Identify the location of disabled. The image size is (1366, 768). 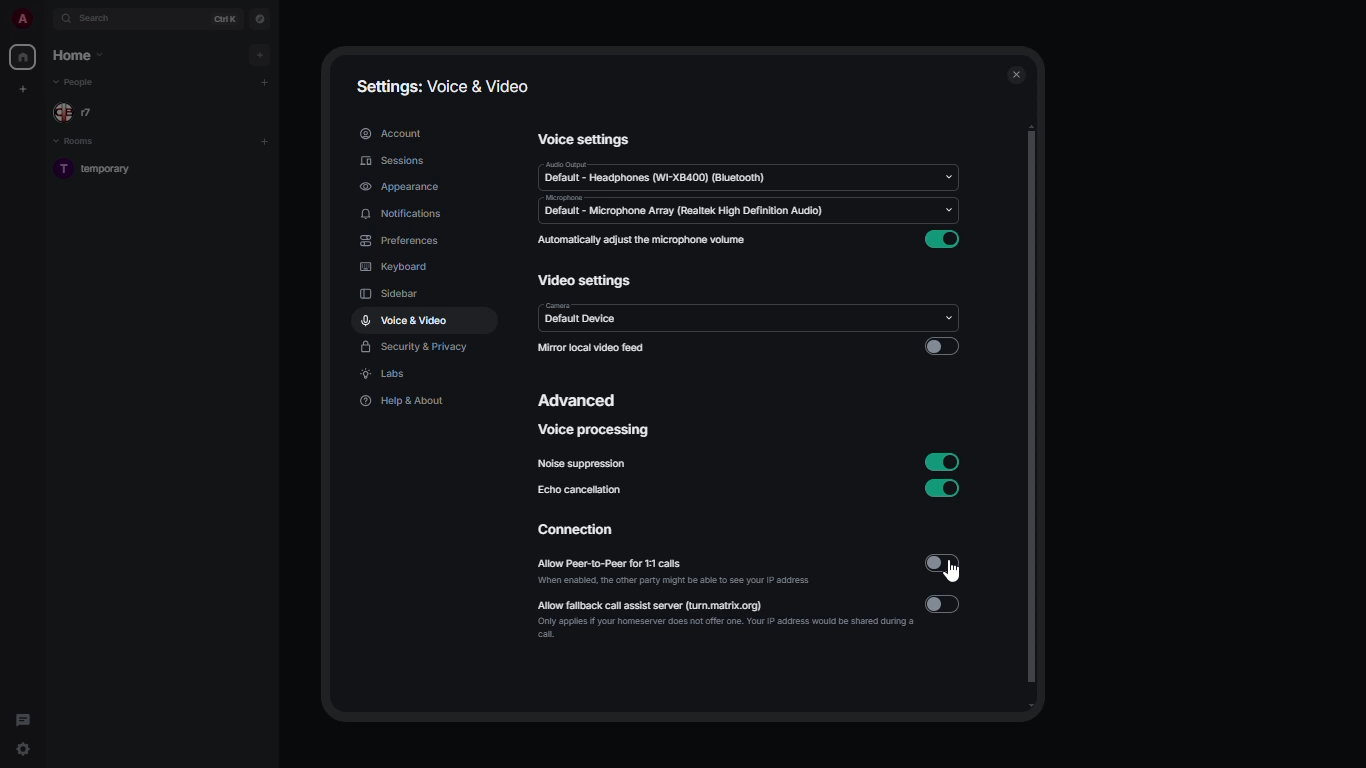
(941, 346).